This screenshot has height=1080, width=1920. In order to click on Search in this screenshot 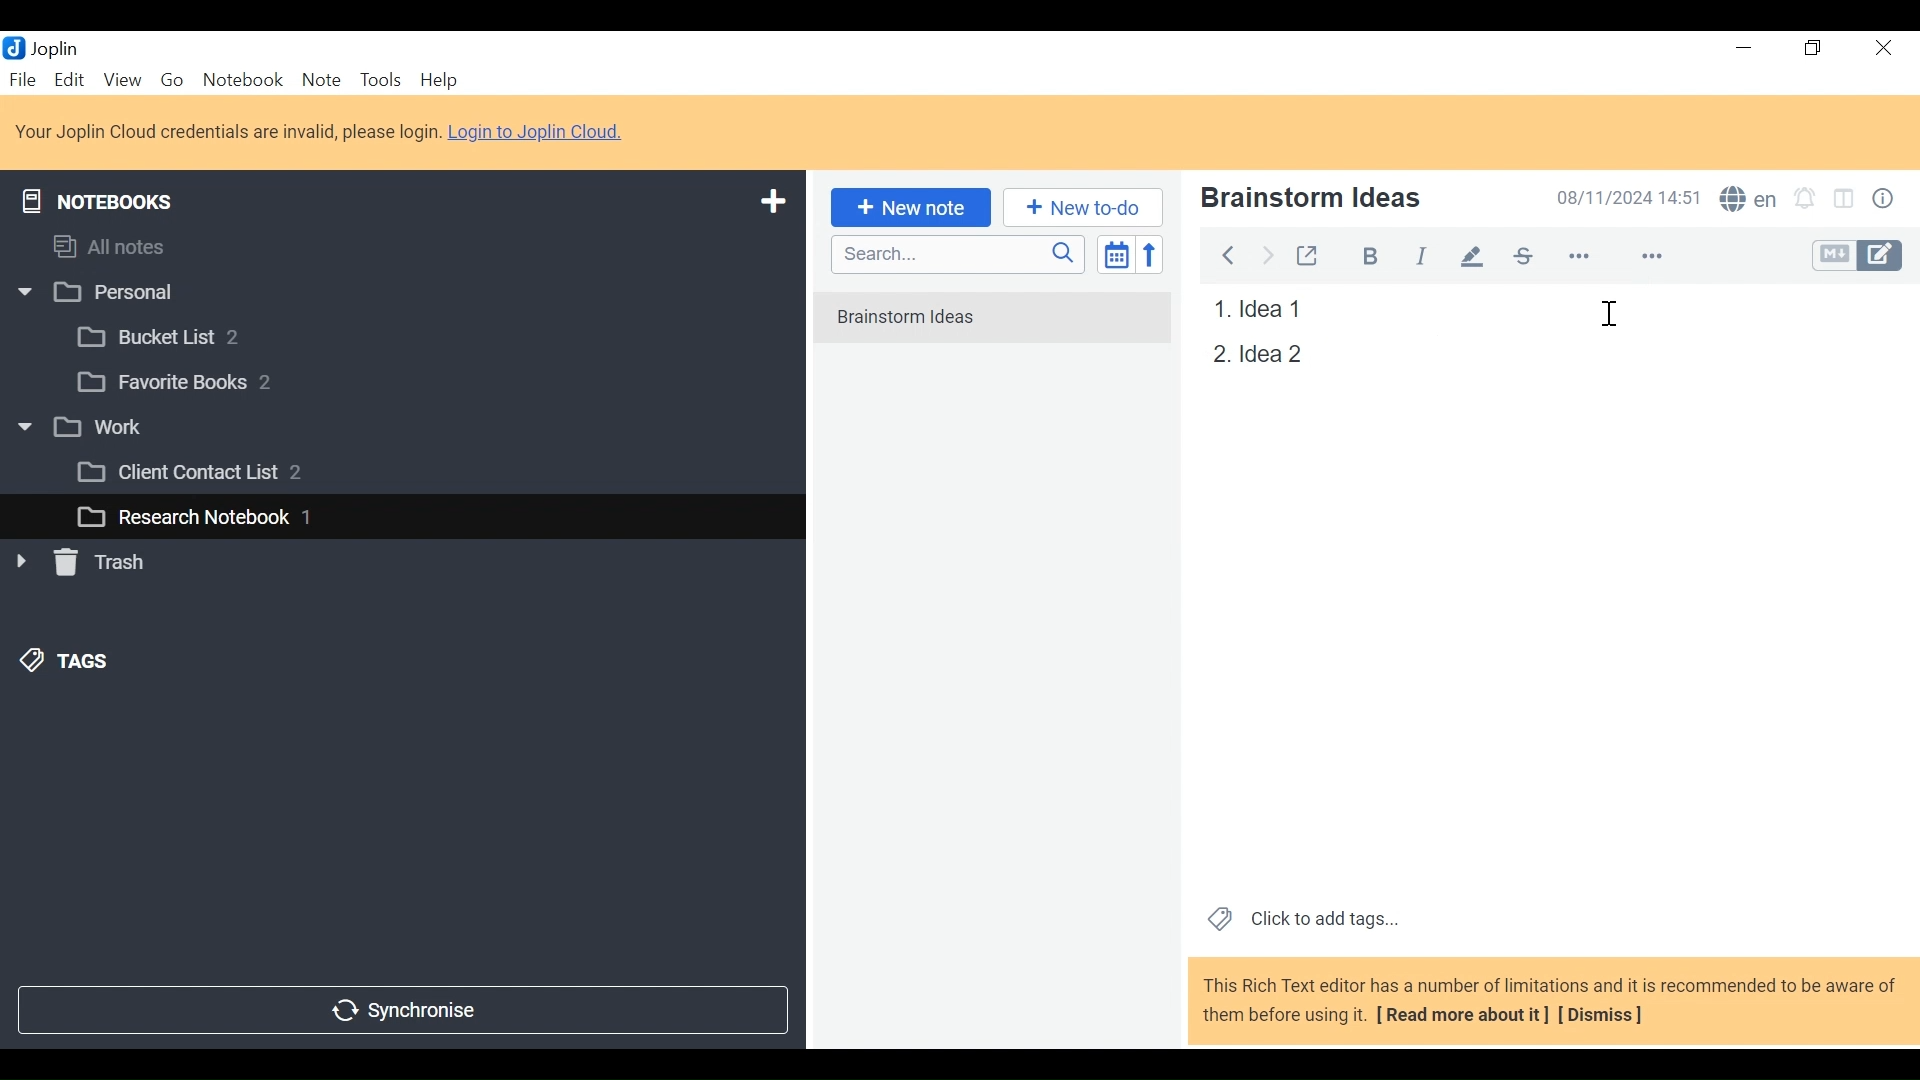, I will do `click(955, 254)`.